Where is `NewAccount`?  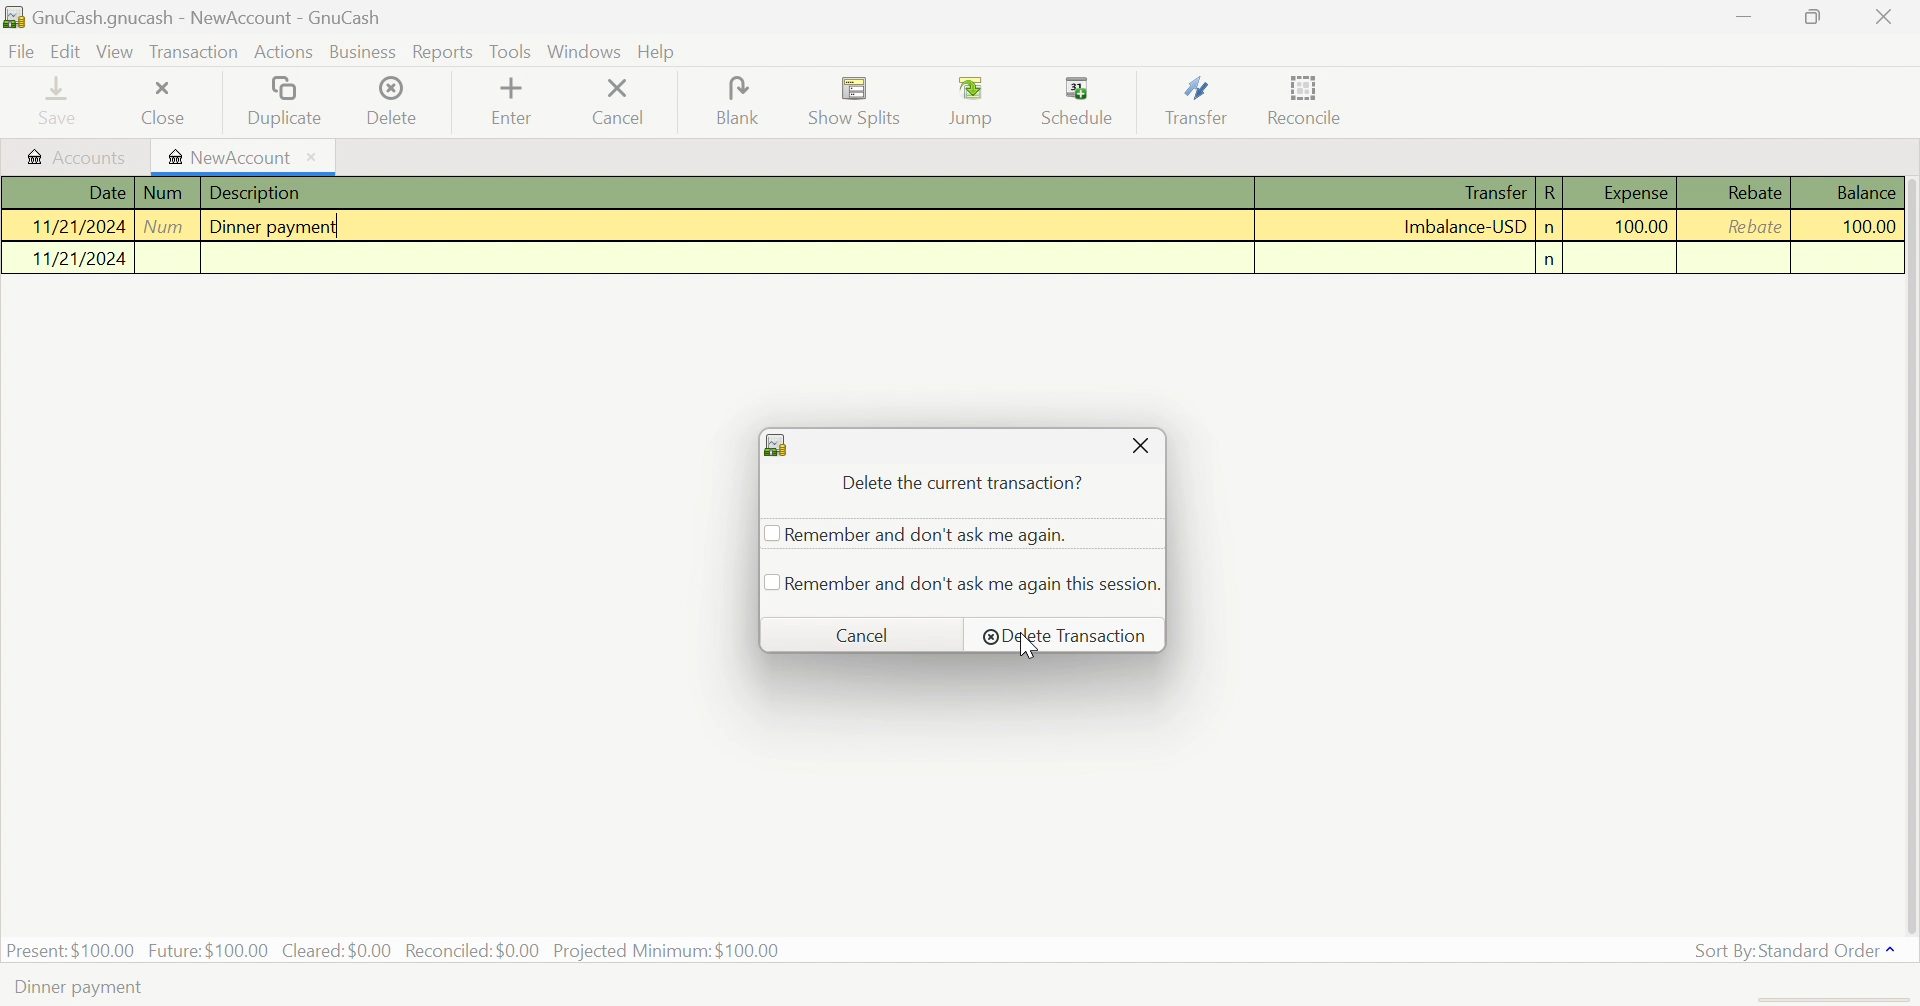 NewAccount is located at coordinates (232, 158).